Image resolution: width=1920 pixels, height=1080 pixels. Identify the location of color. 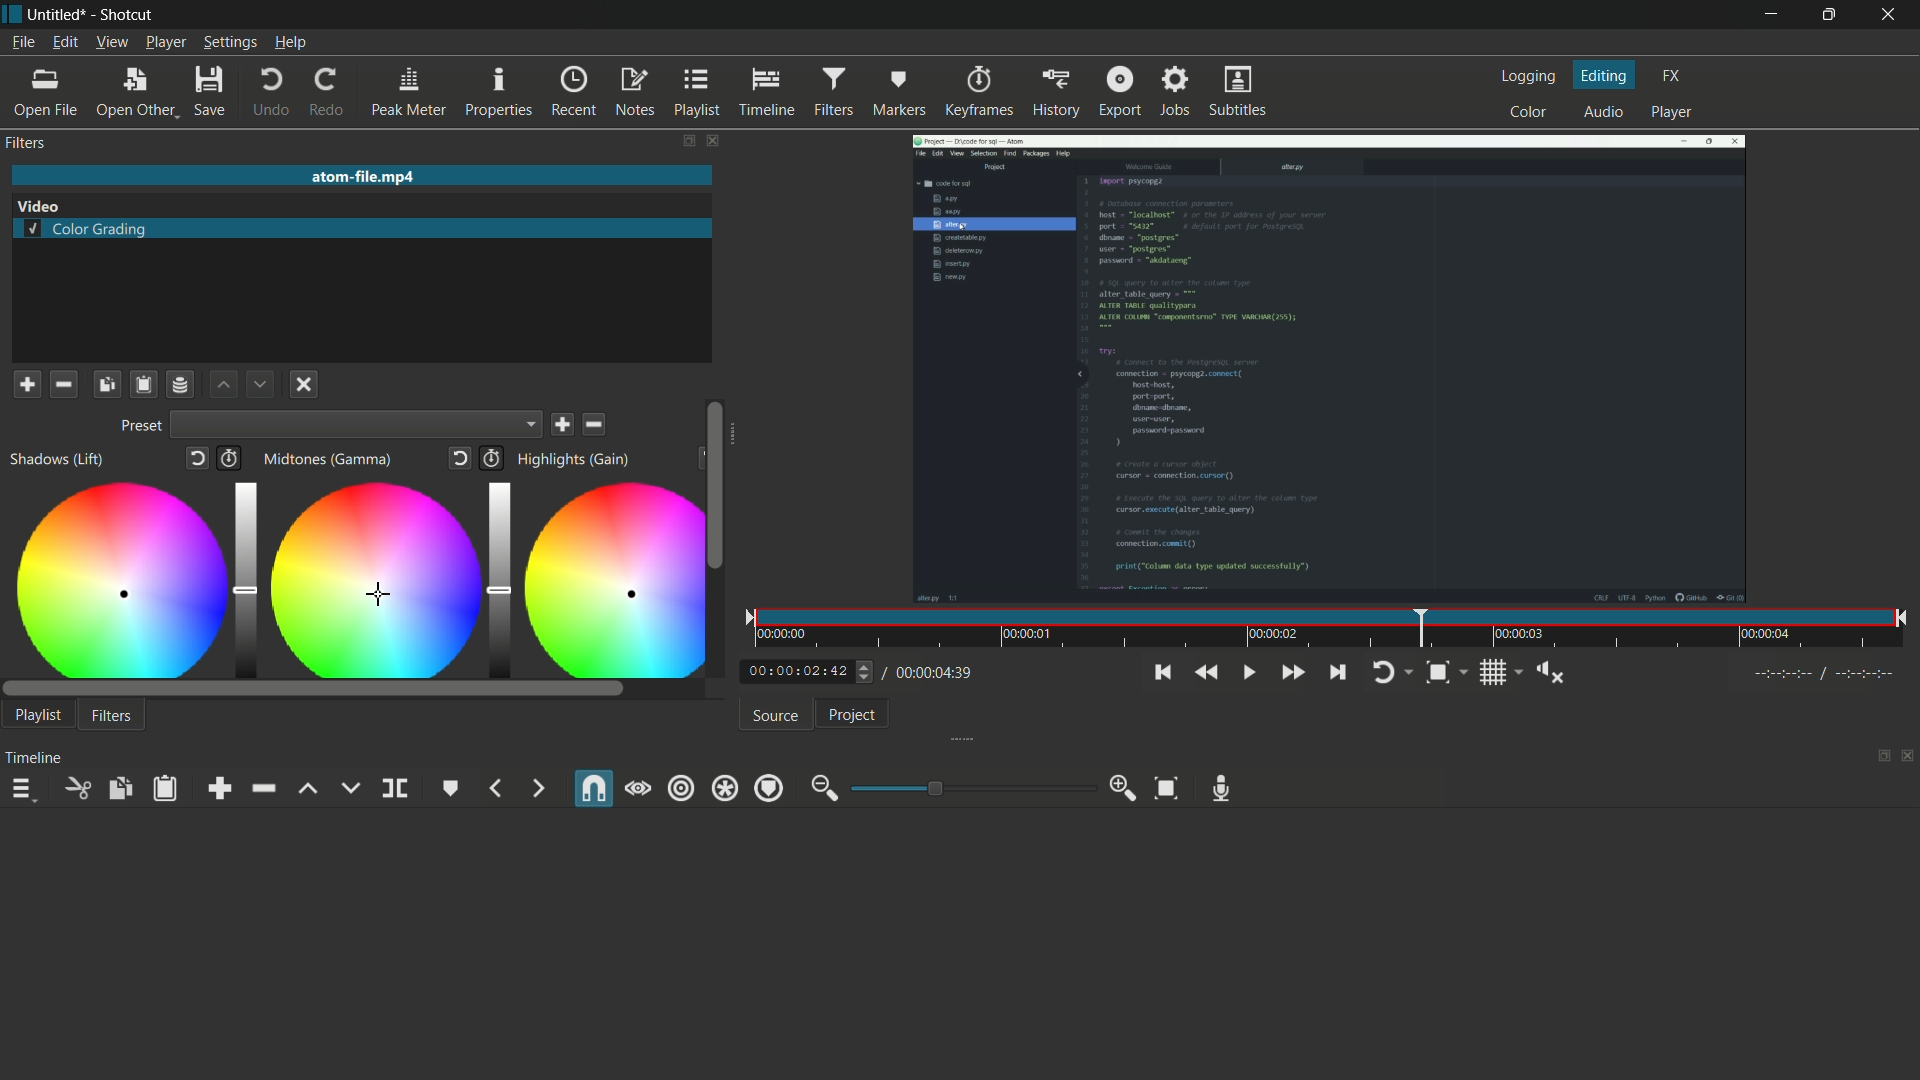
(1530, 111).